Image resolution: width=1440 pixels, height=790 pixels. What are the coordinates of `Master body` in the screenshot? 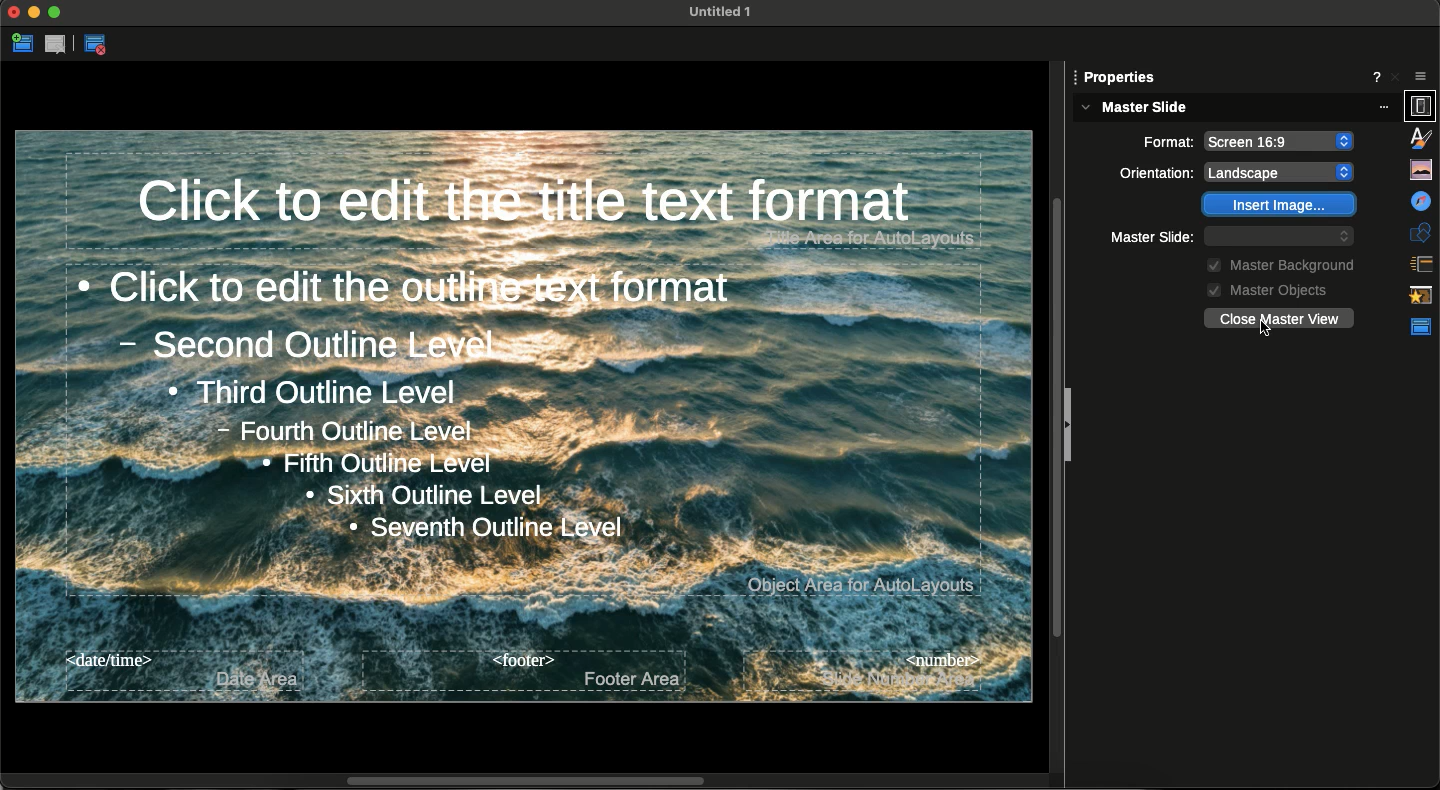 It's located at (525, 430).